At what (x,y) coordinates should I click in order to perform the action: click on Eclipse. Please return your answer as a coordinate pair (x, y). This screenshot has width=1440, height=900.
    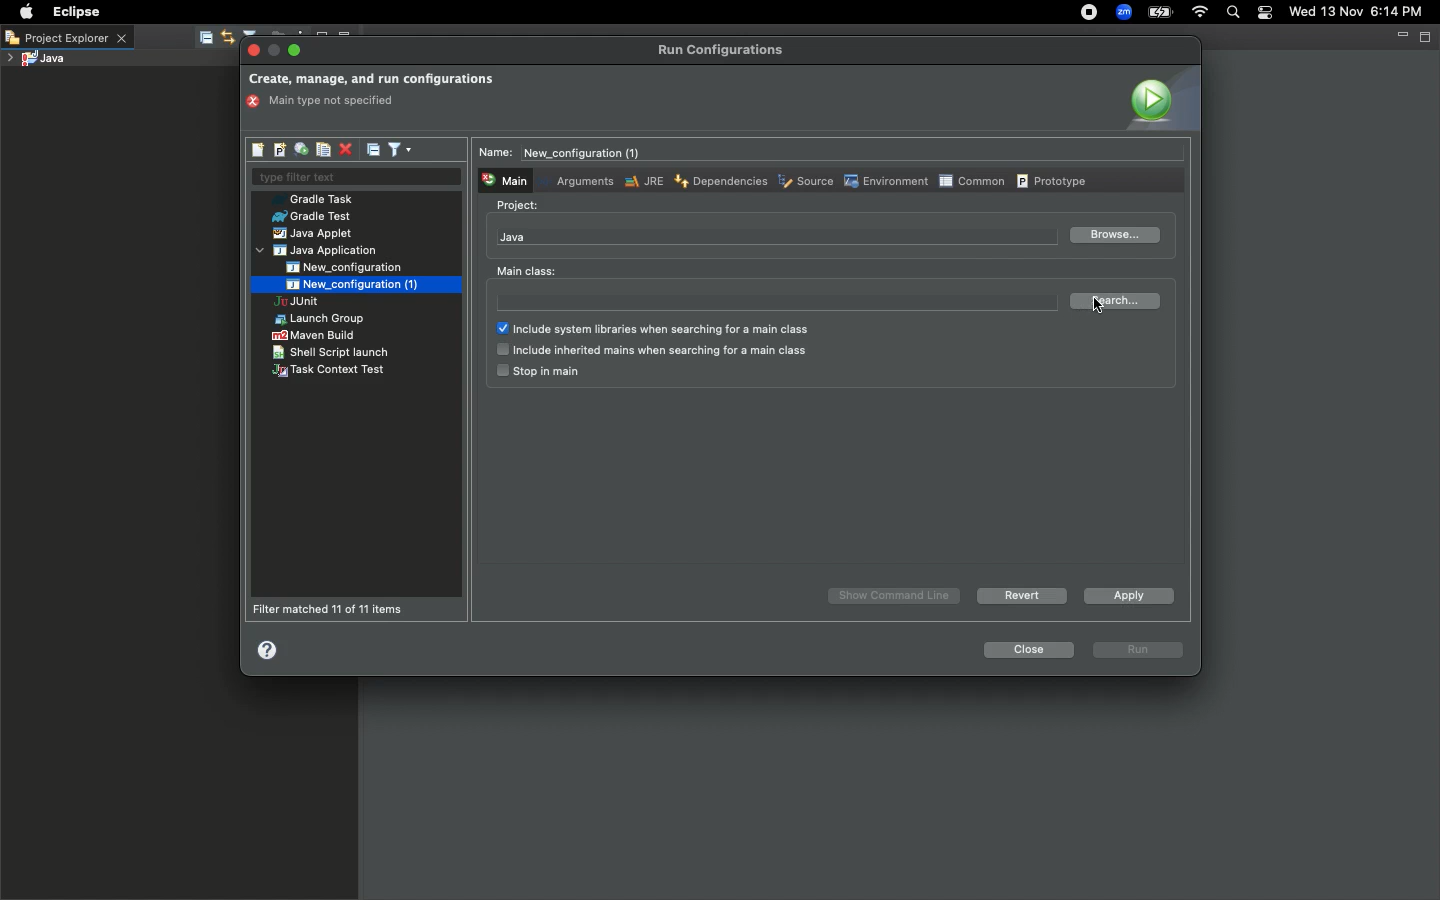
    Looking at the image, I should click on (74, 12).